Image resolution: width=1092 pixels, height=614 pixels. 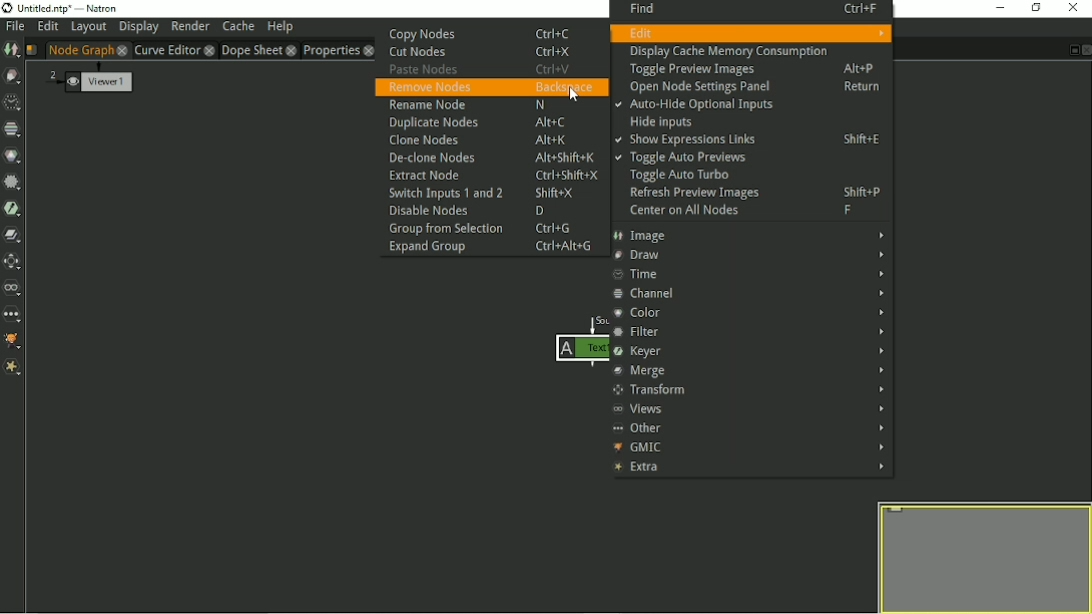 I want to click on Time, so click(x=750, y=274).